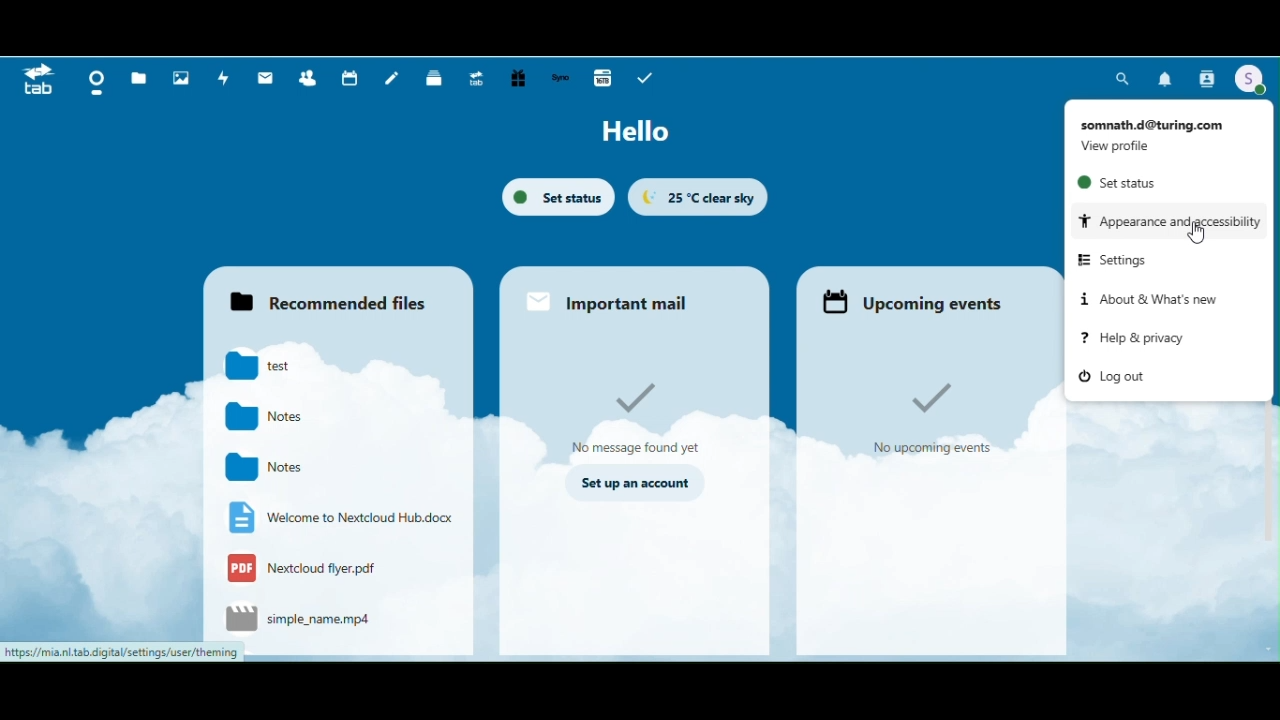  What do you see at coordinates (1124, 78) in the screenshot?
I see `Search` at bounding box center [1124, 78].